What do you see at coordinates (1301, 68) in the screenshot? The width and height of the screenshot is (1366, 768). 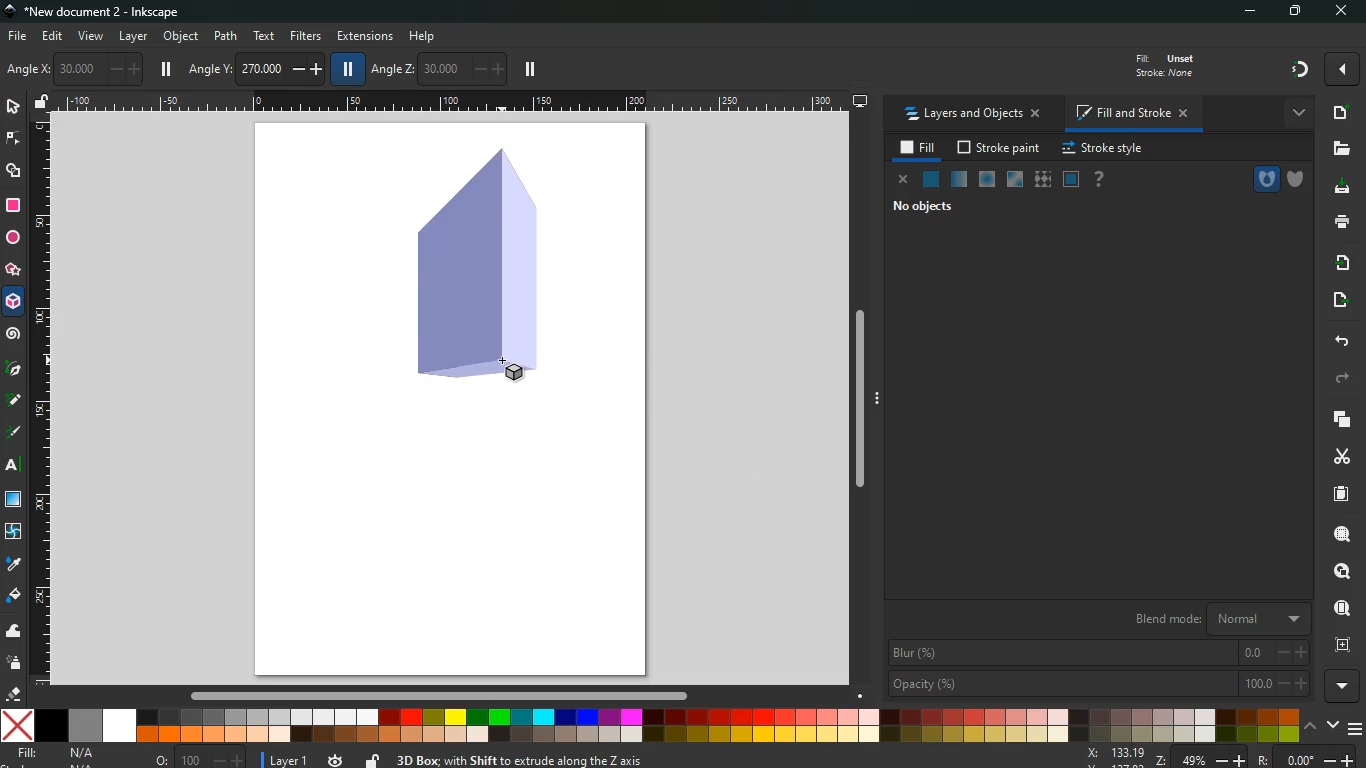 I see `gradient` at bounding box center [1301, 68].